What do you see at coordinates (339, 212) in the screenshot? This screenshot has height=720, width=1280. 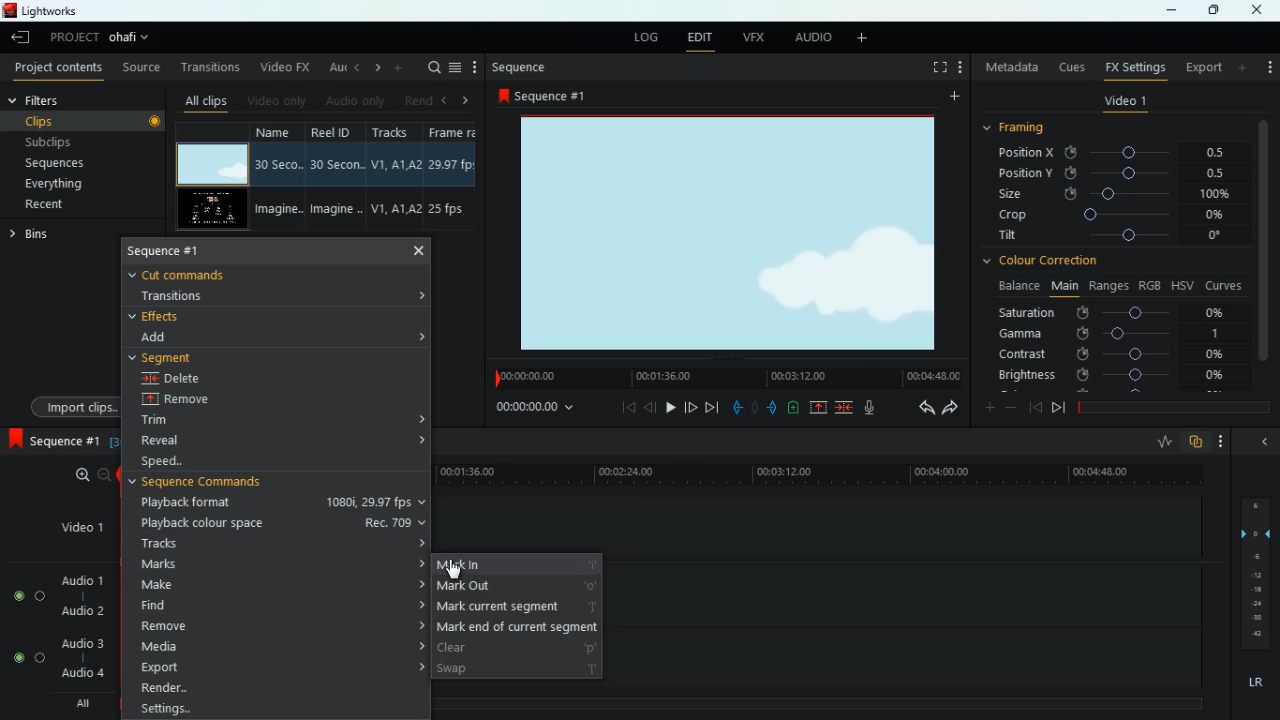 I see `Imagine..` at bounding box center [339, 212].